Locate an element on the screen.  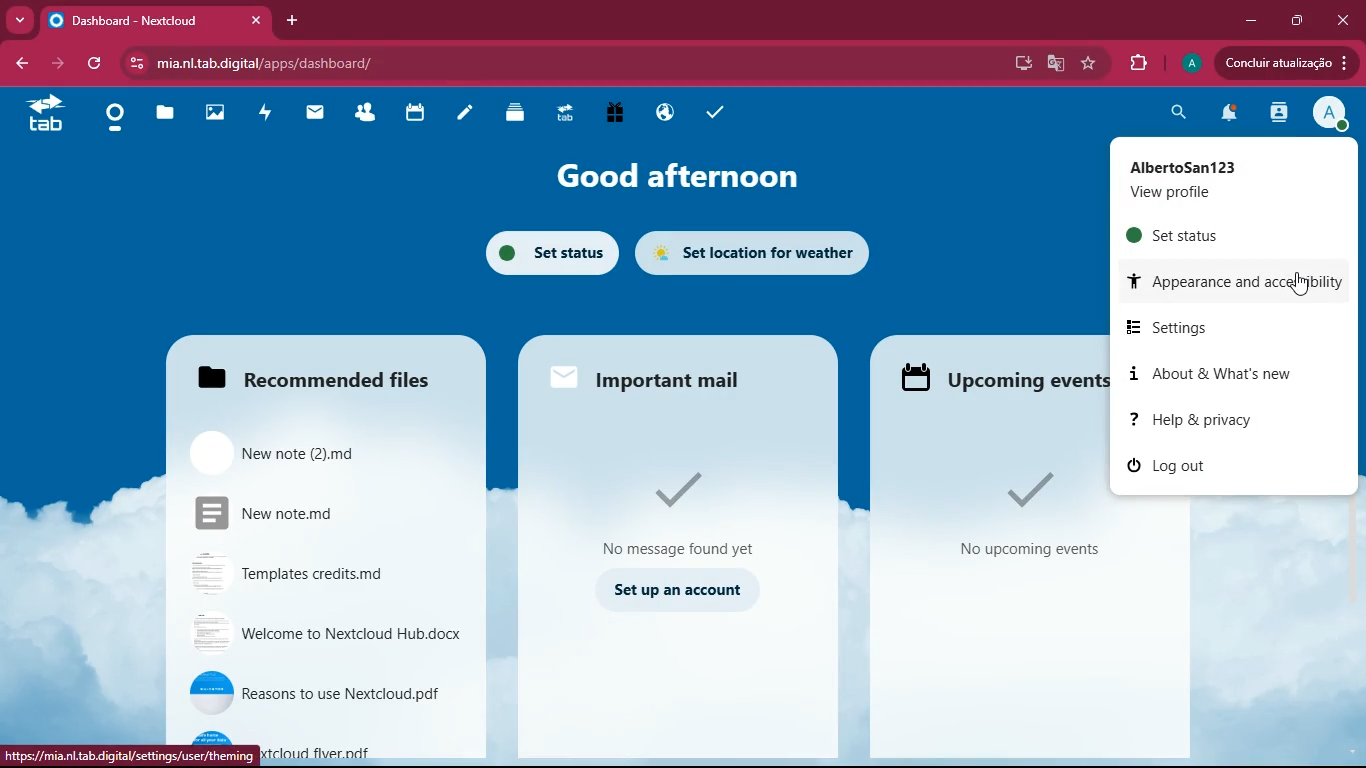
refresh is located at coordinates (98, 64).